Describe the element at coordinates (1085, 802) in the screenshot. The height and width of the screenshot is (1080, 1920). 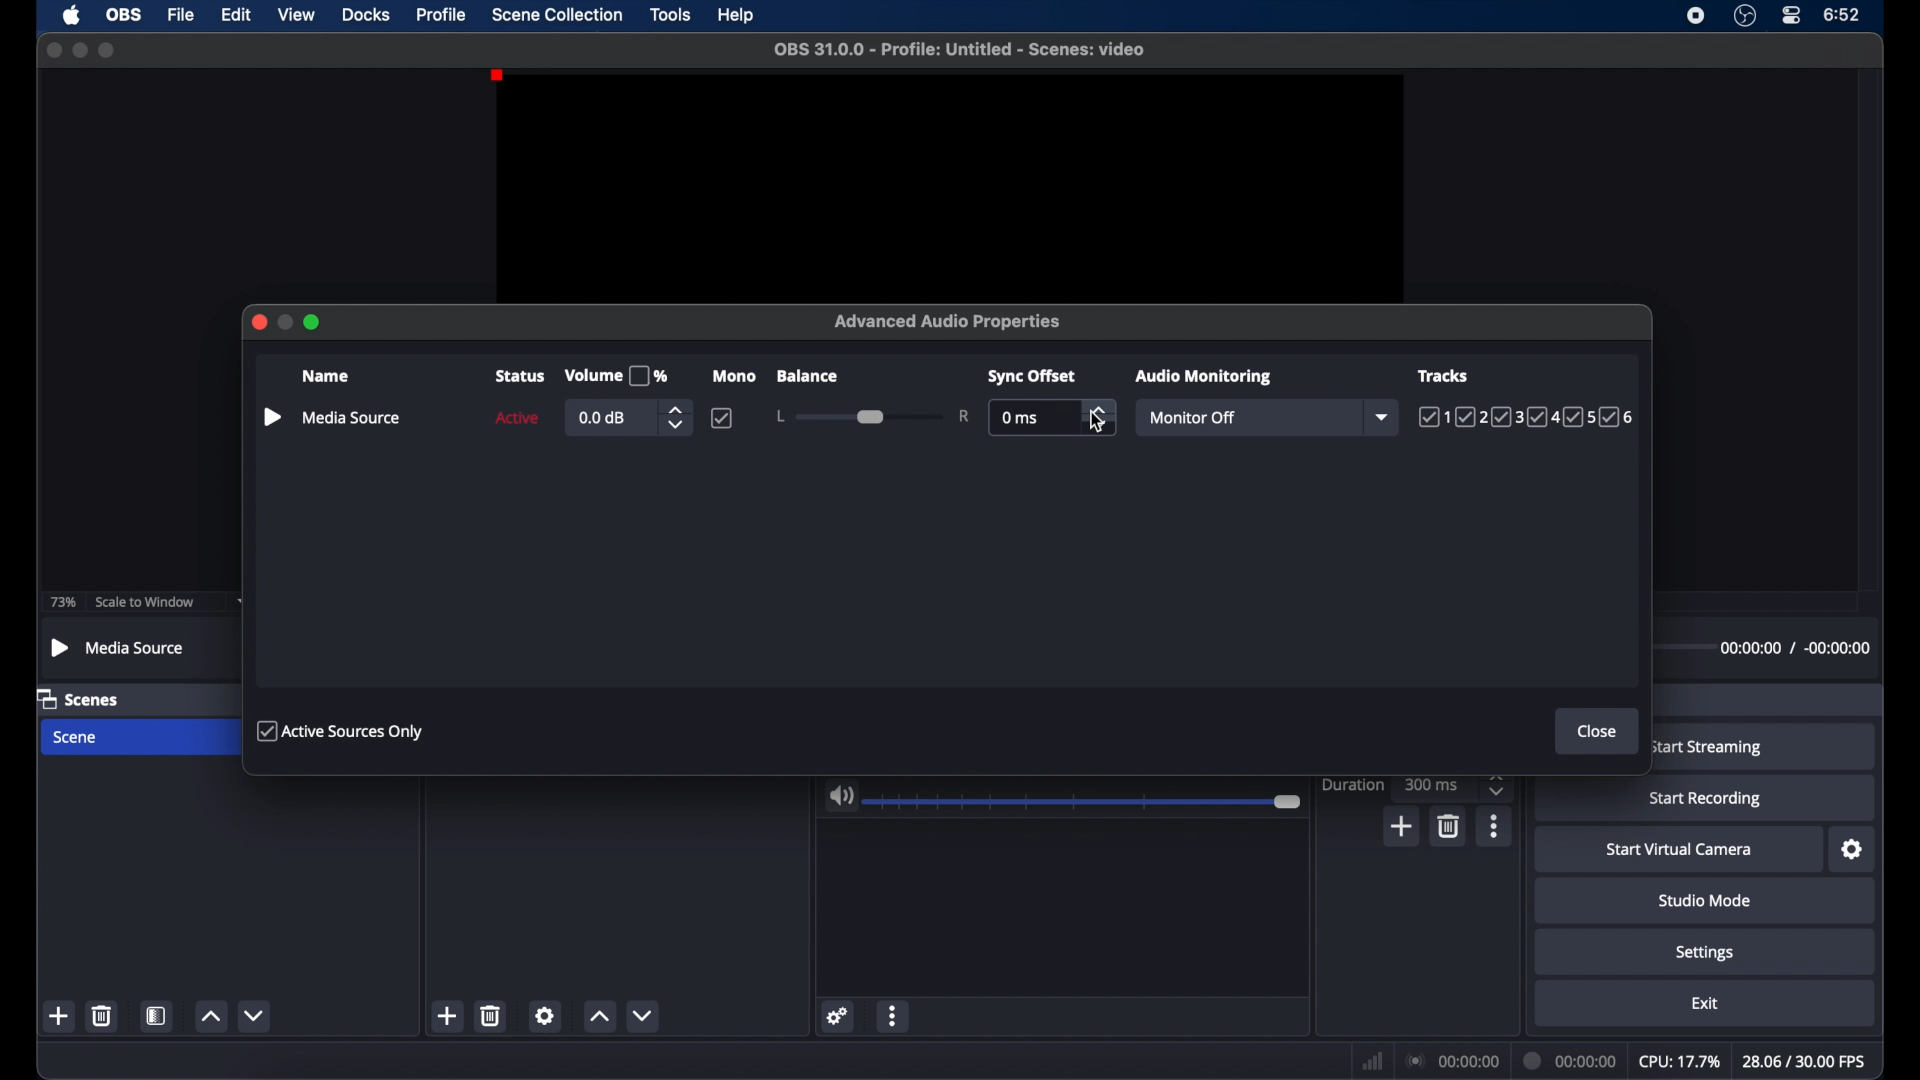
I see `slider` at that location.